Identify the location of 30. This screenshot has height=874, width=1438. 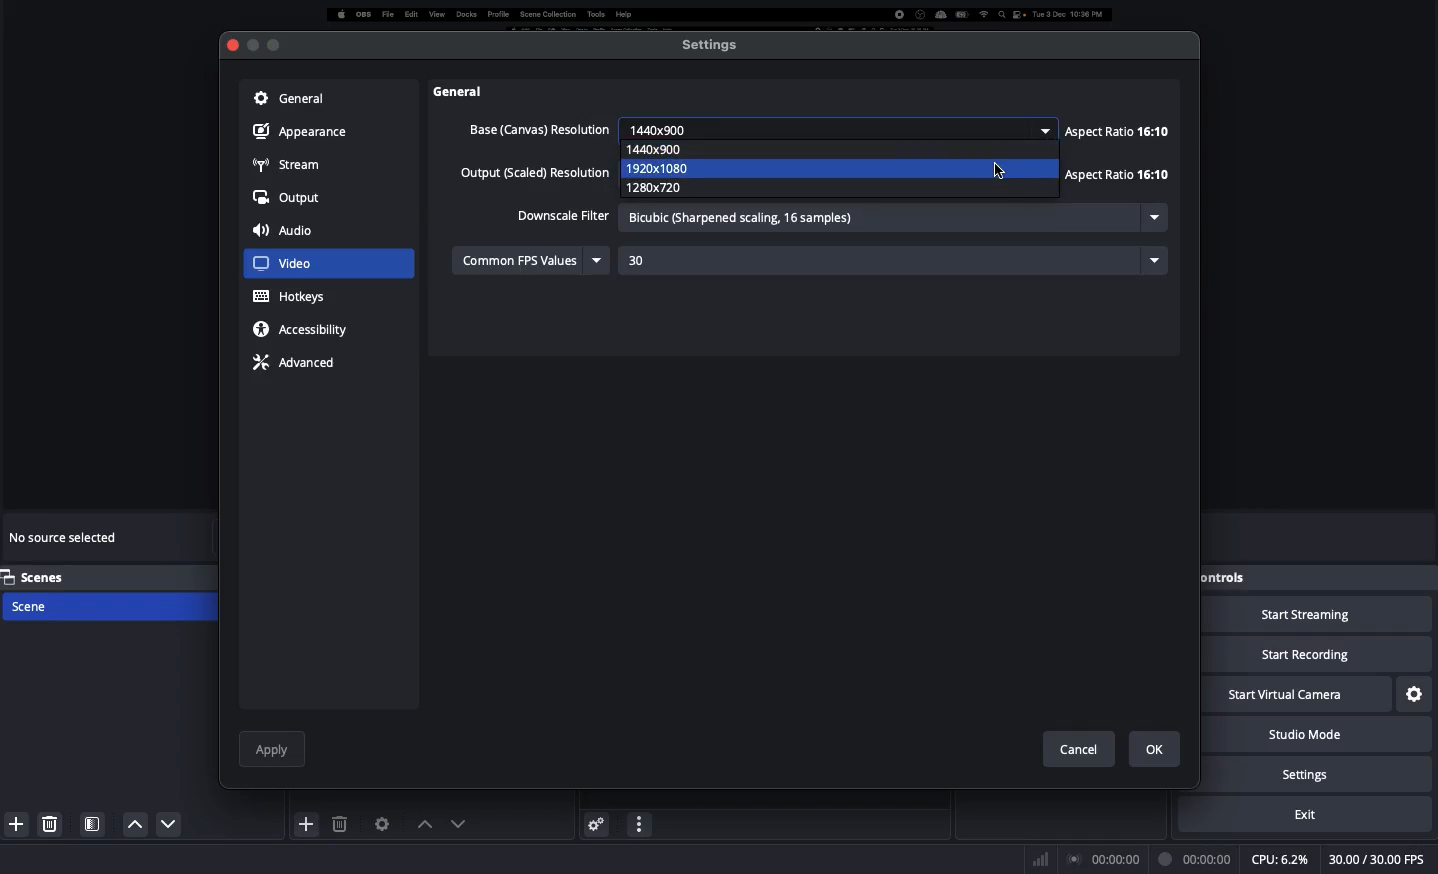
(893, 259).